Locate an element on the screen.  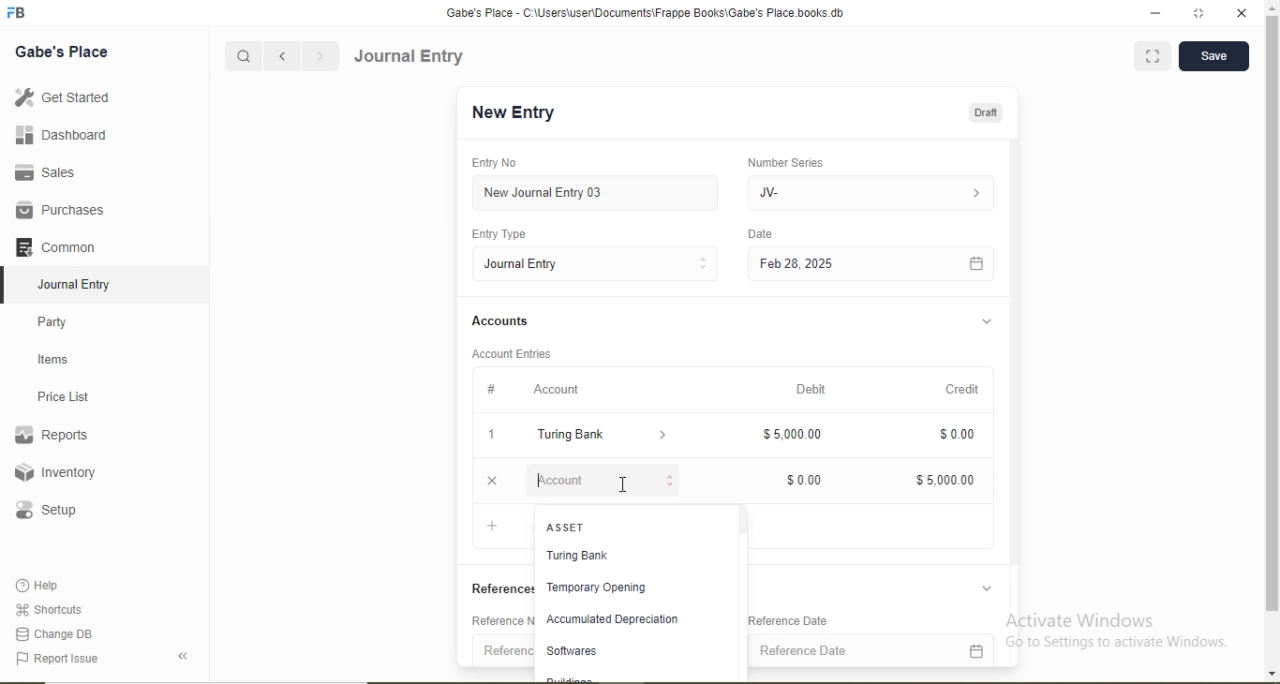
Dashboard is located at coordinates (62, 134).